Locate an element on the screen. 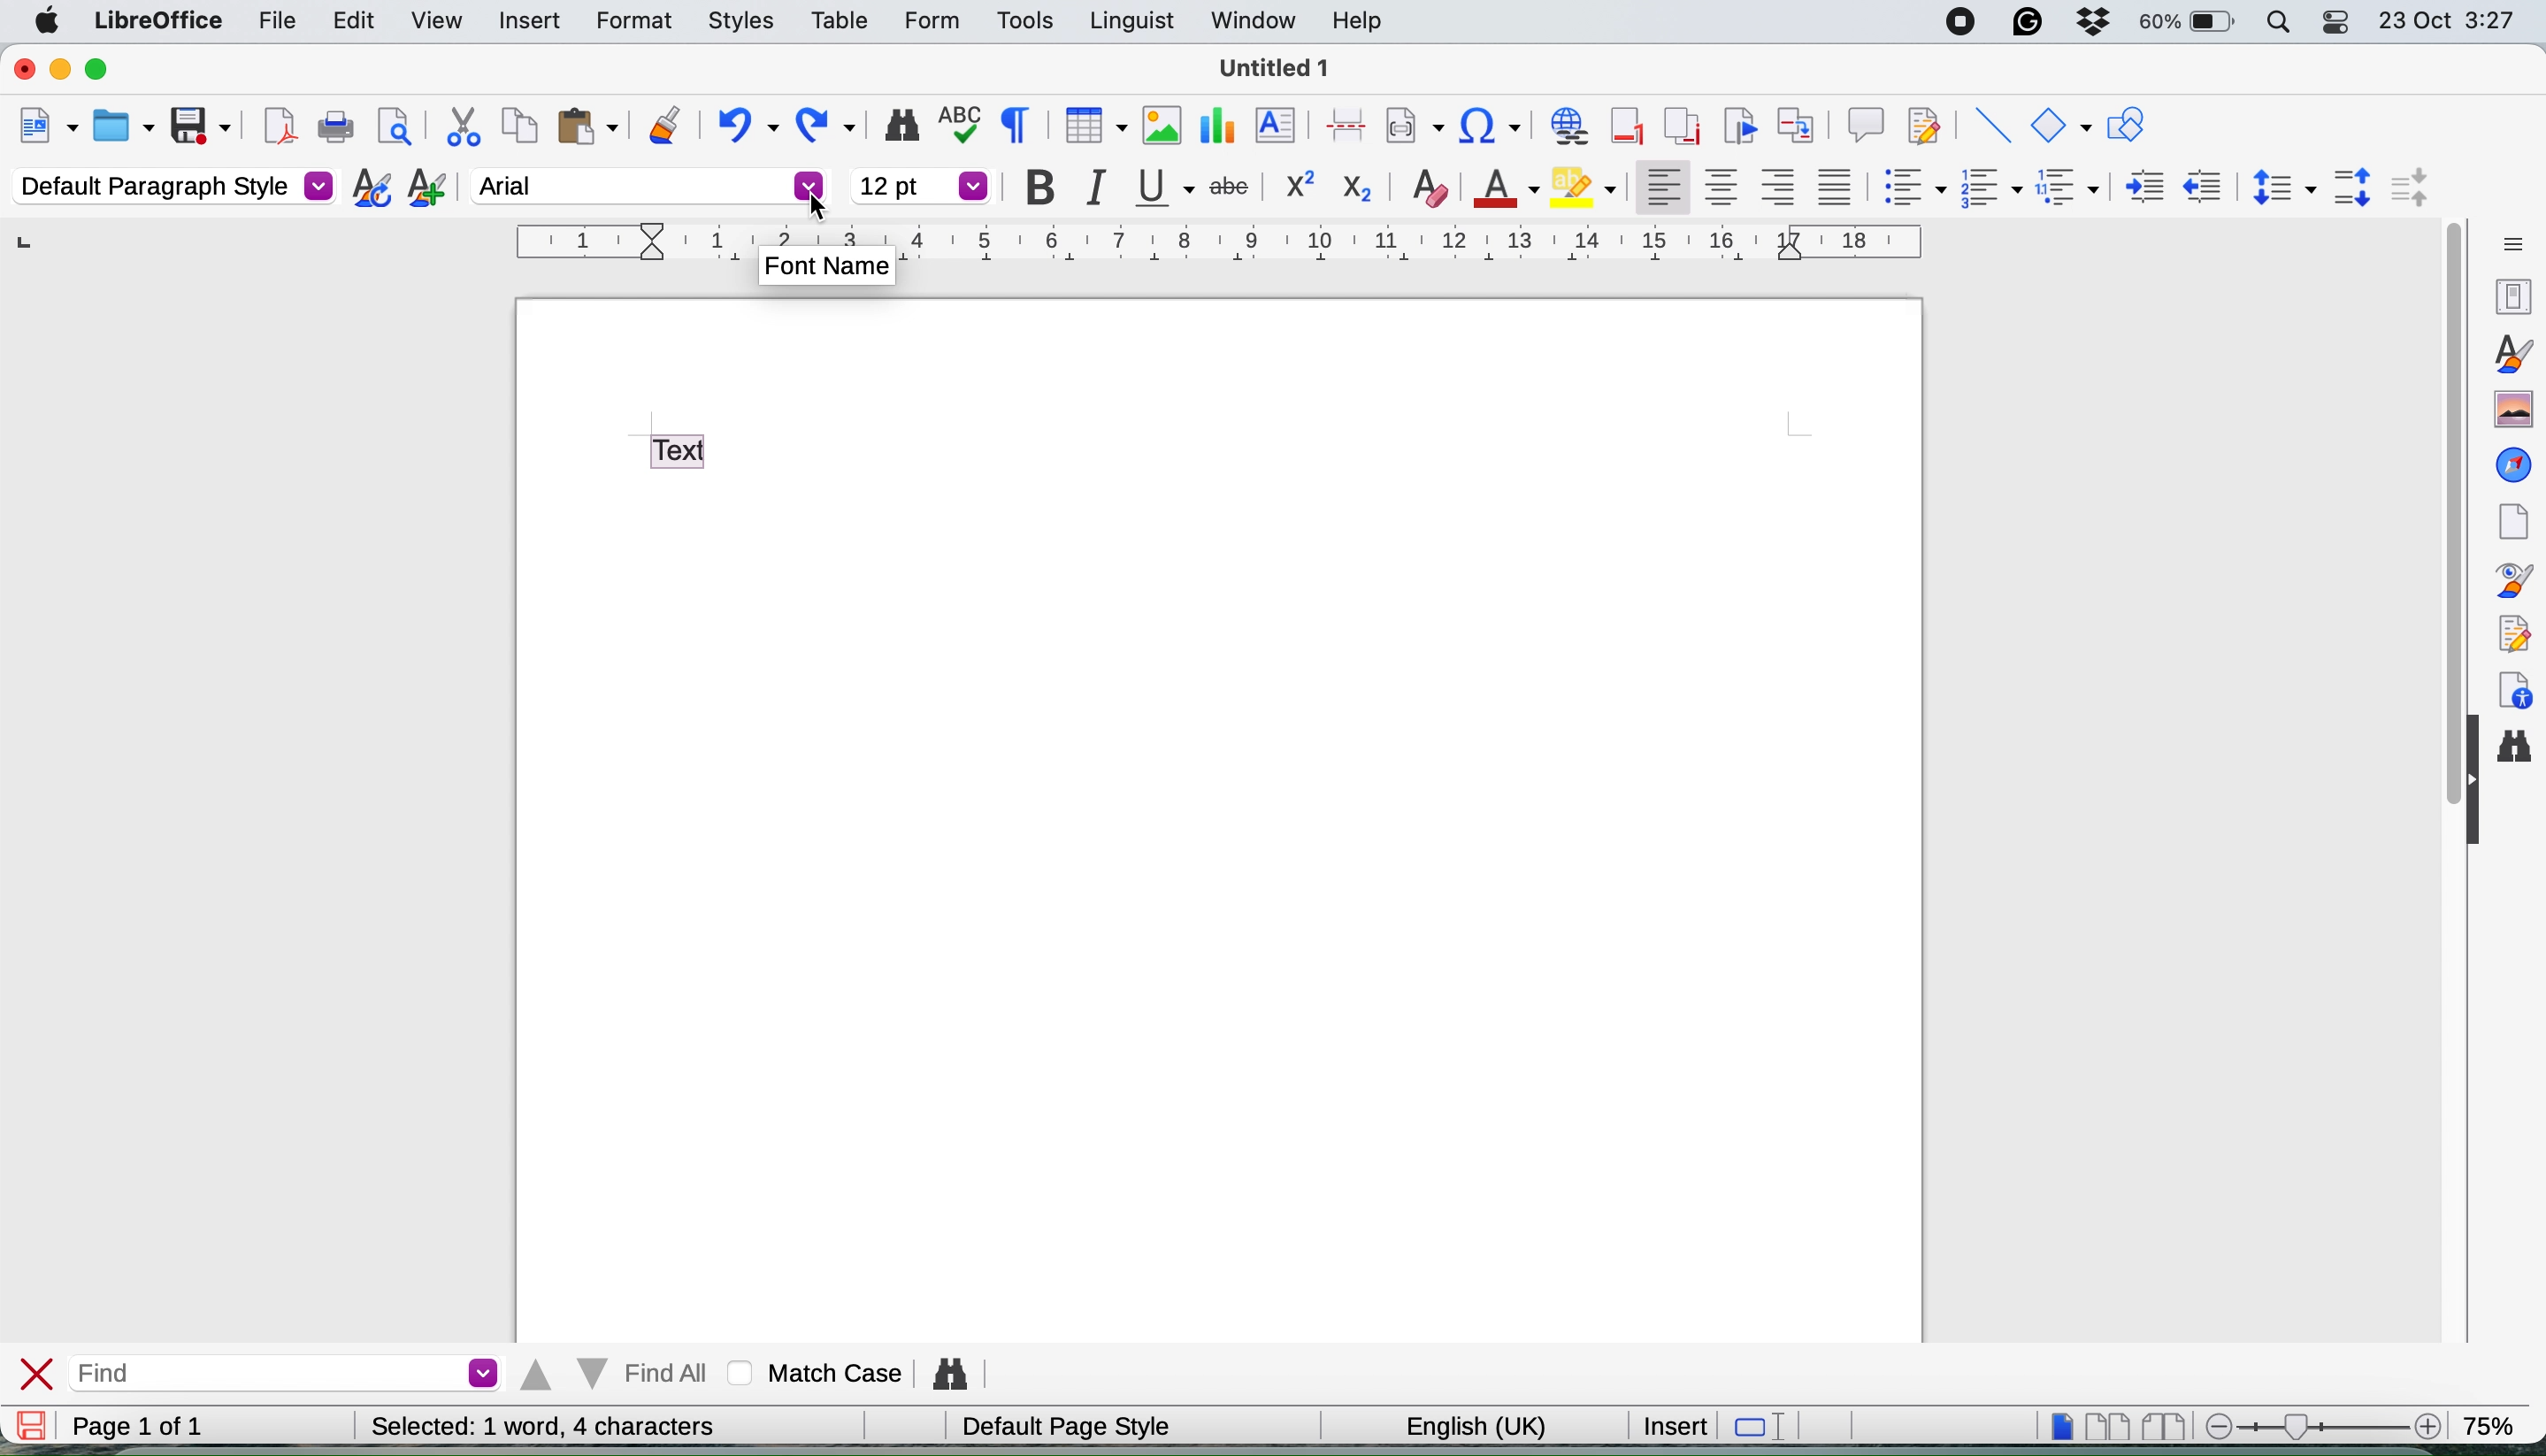 The image size is (2546, 1456). insert cross reference is located at coordinates (1799, 127).